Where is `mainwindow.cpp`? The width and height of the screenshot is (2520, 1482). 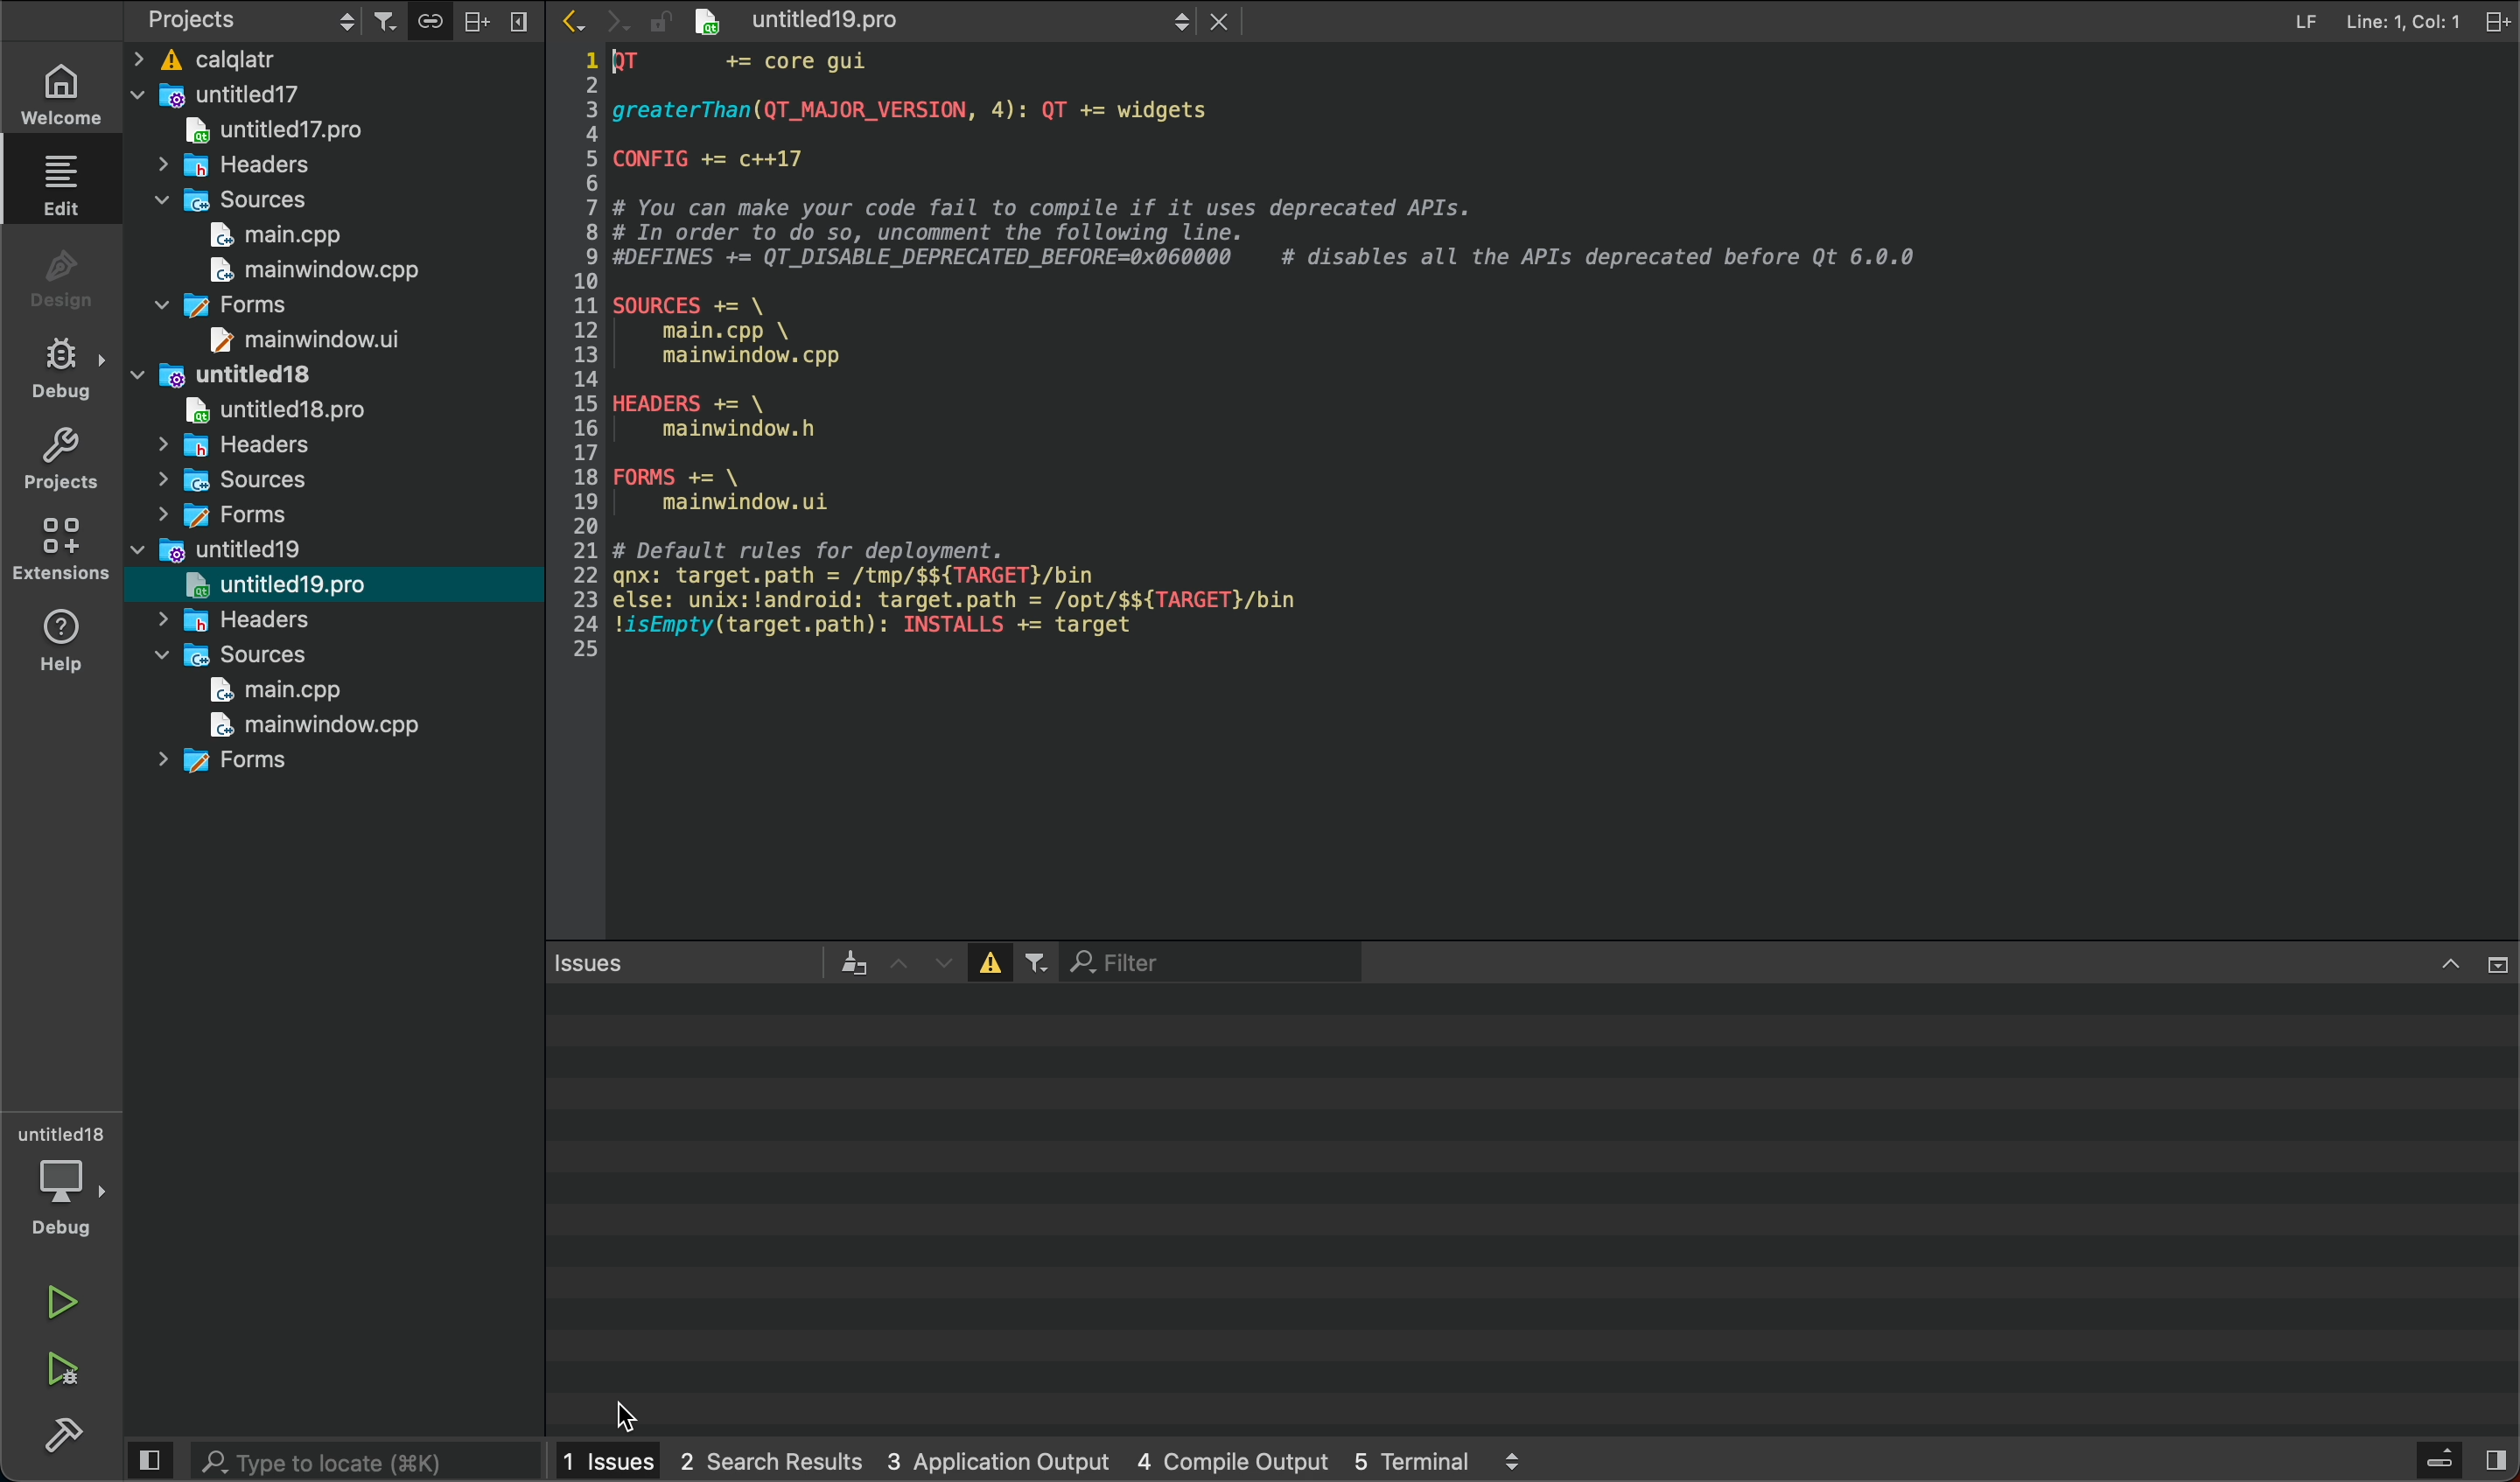 mainwindow.cpp is located at coordinates (335, 727).